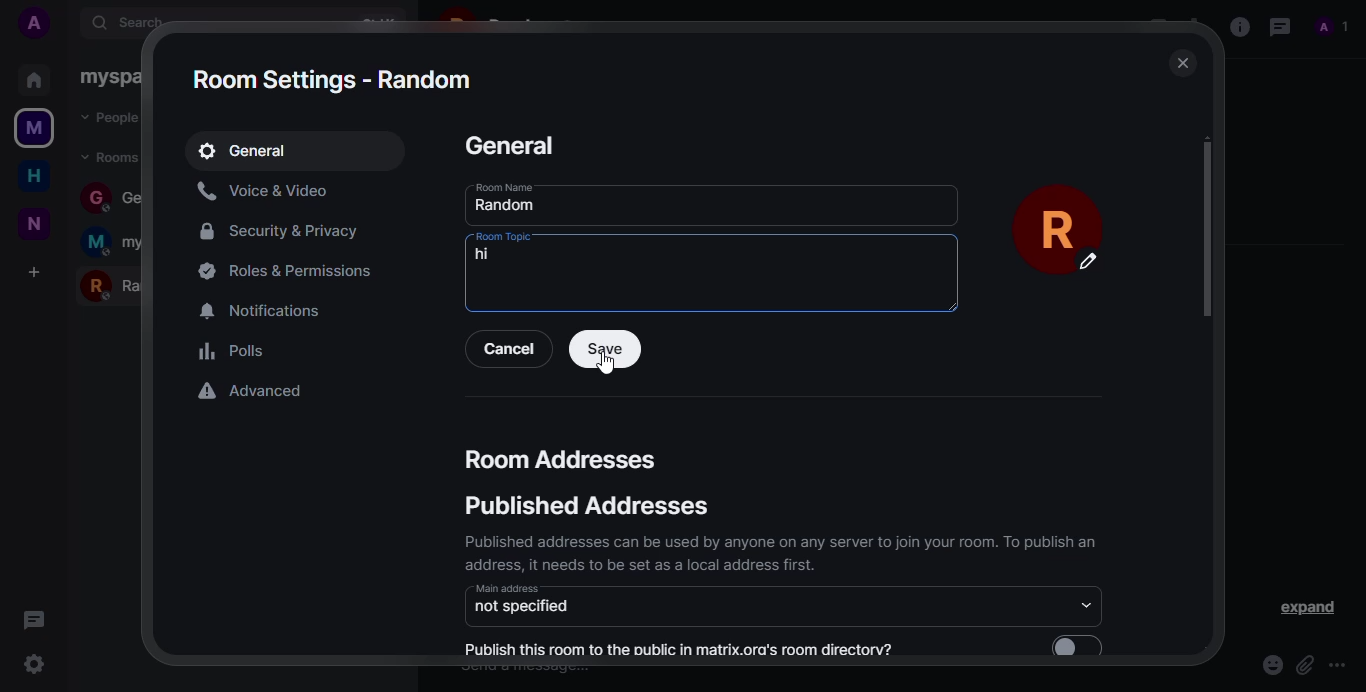 Image resolution: width=1366 pixels, height=692 pixels. What do you see at coordinates (117, 118) in the screenshot?
I see `people` at bounding box center [117, 118].